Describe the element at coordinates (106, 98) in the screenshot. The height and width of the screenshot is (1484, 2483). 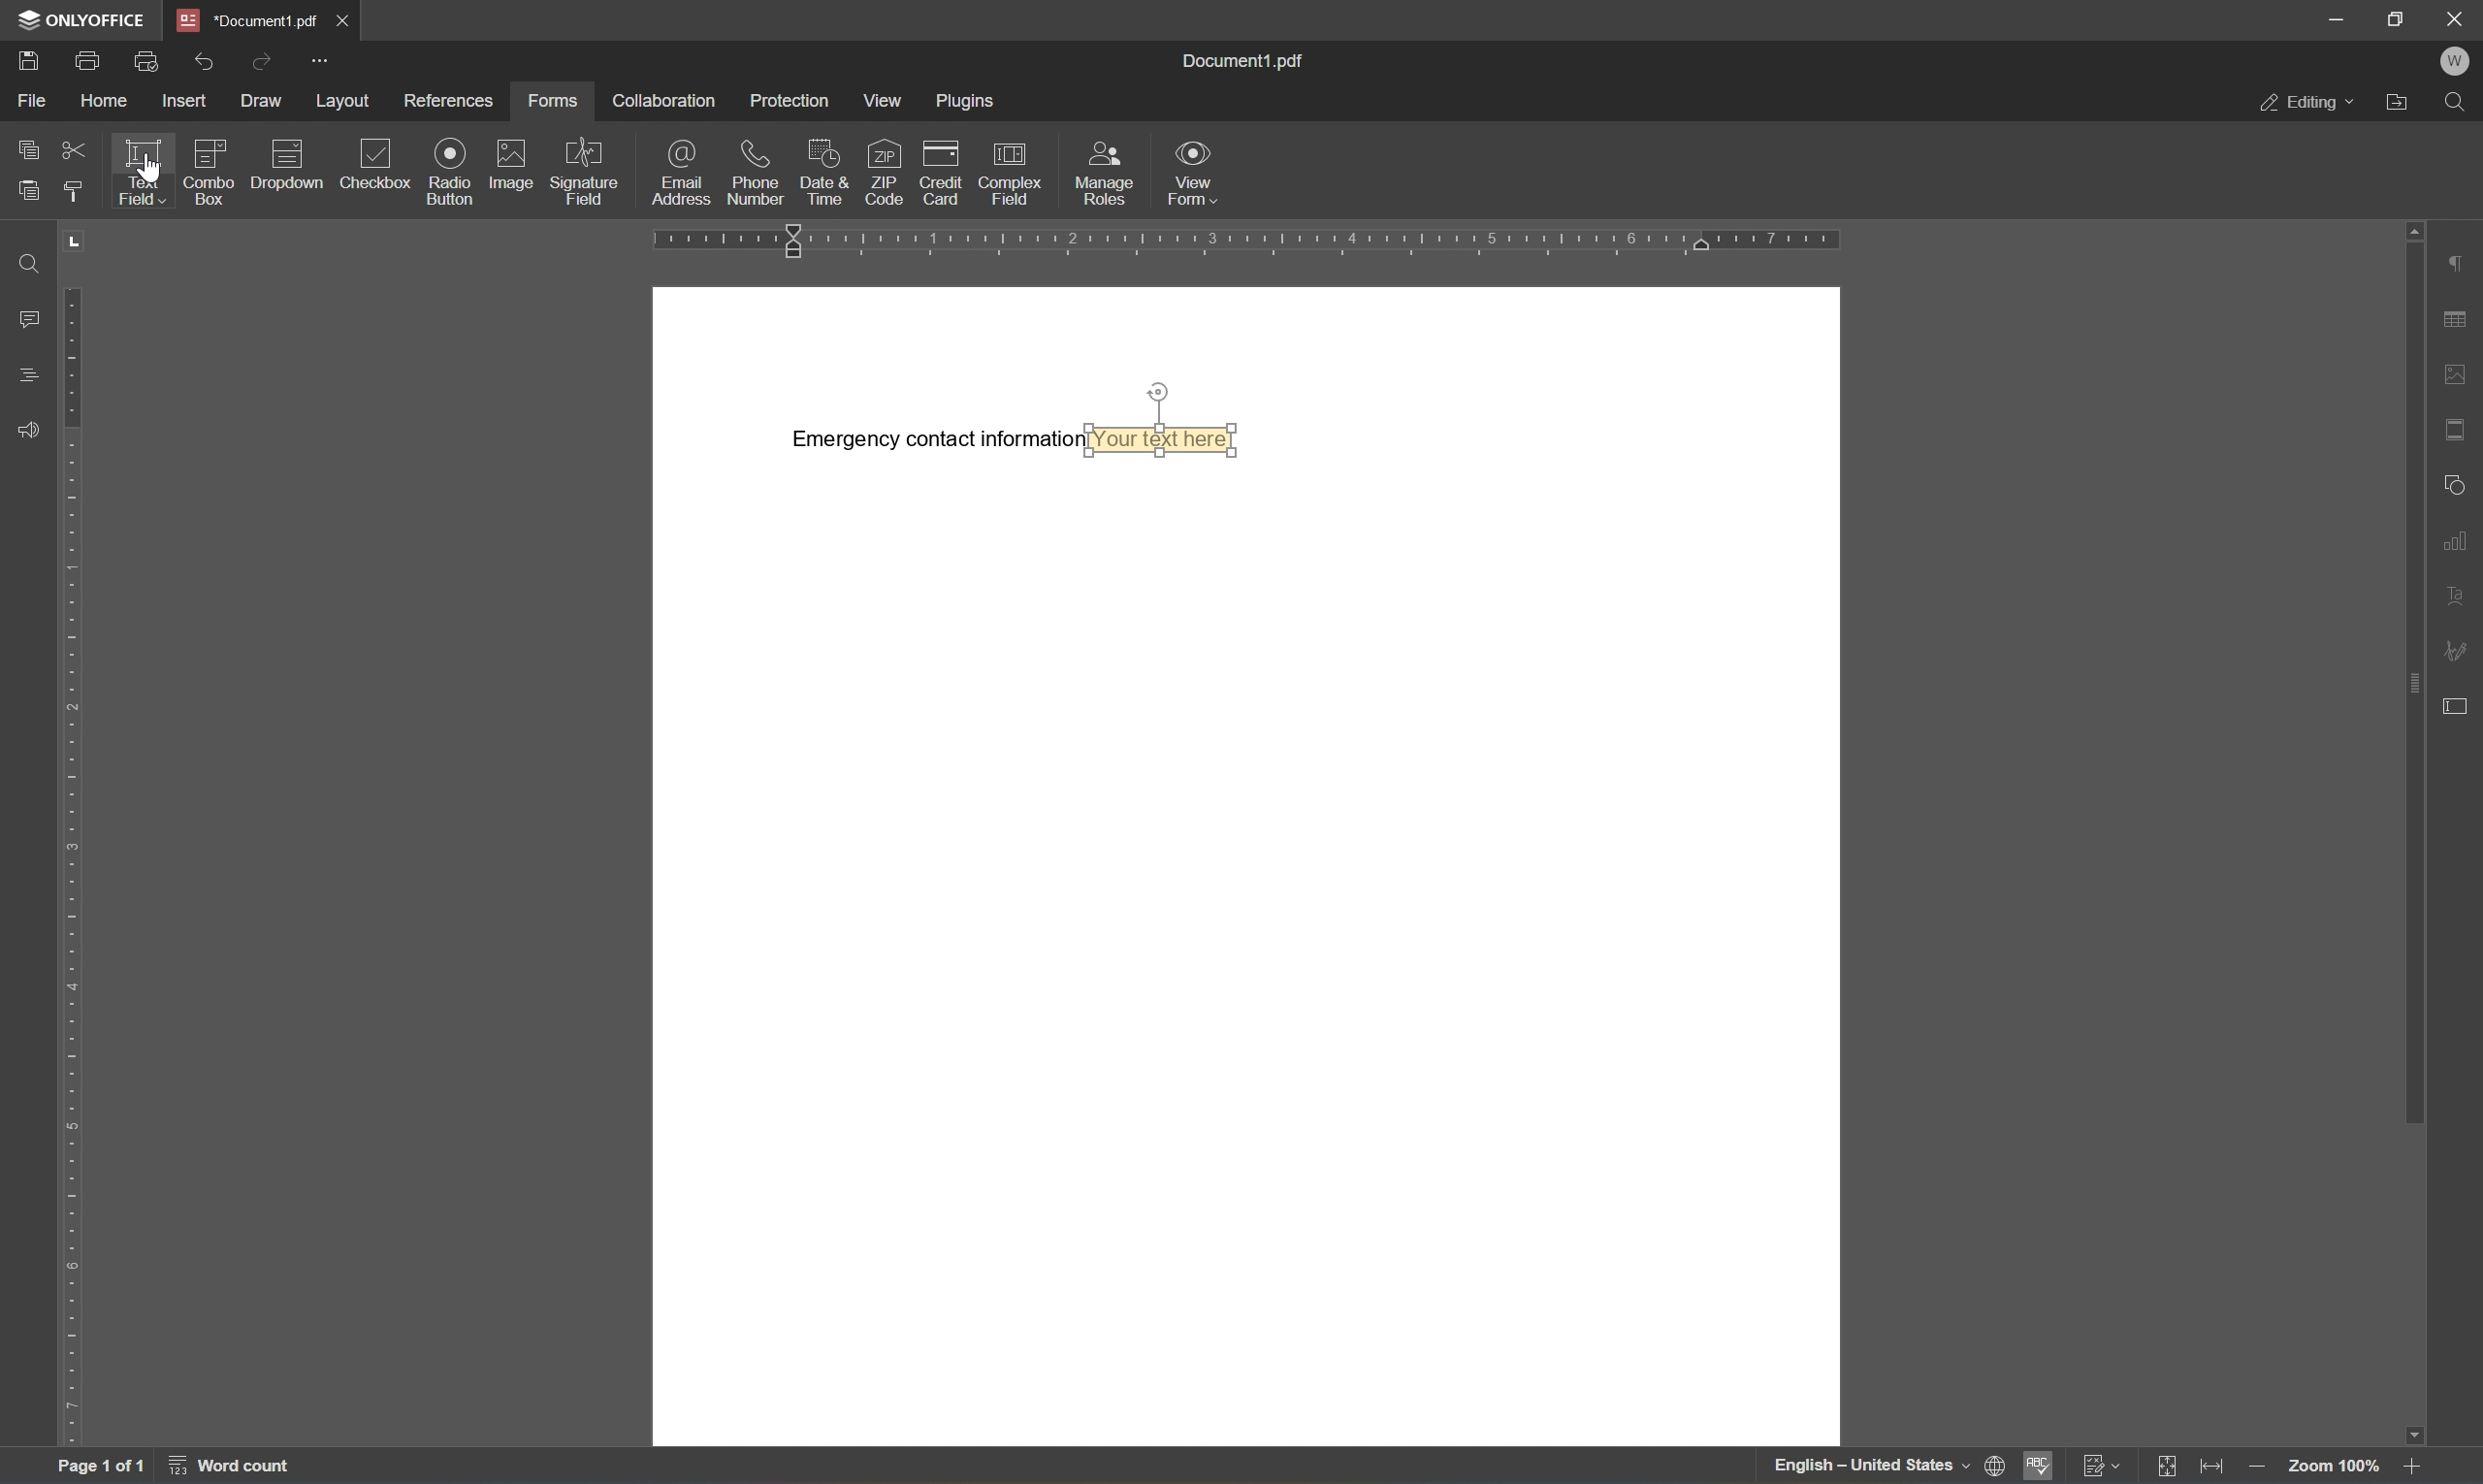
I see `home` at that location.